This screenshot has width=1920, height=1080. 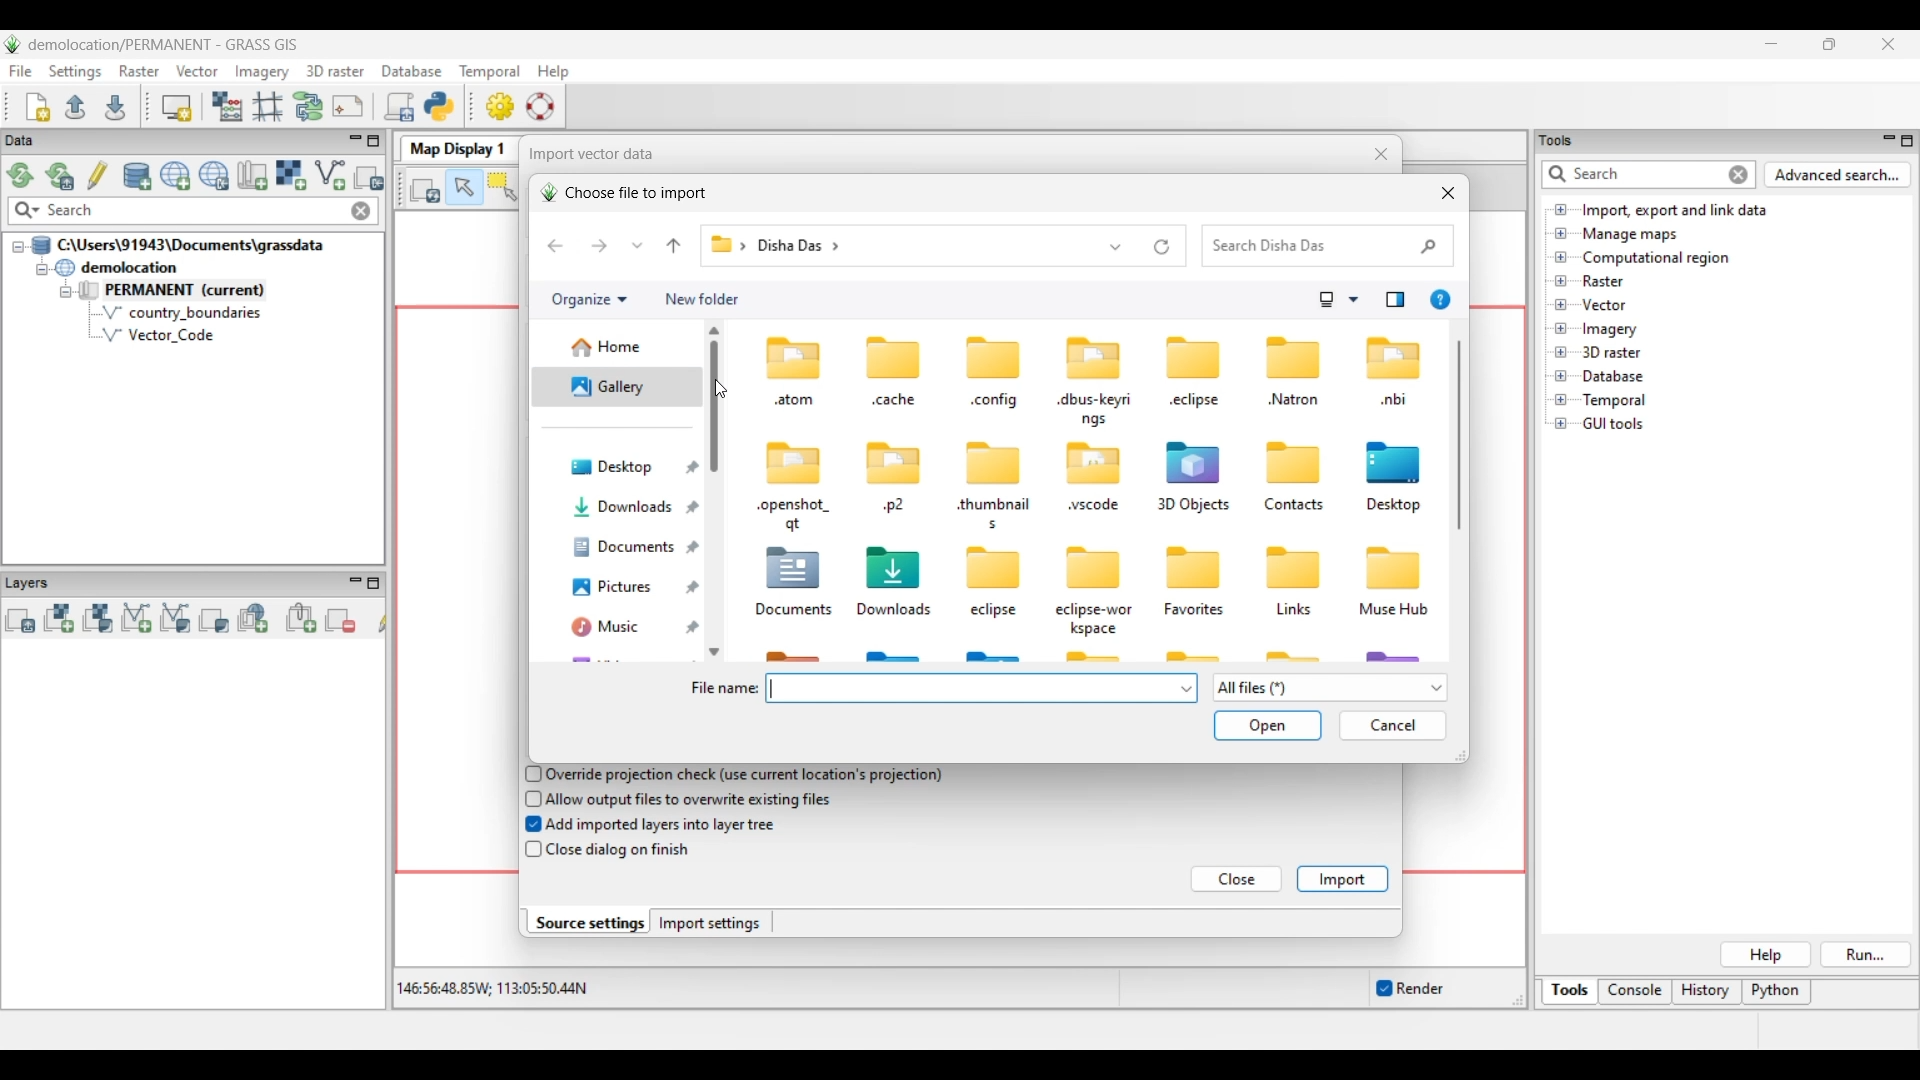 I want to click on 3D Objects, so click(x=1192, y=506).